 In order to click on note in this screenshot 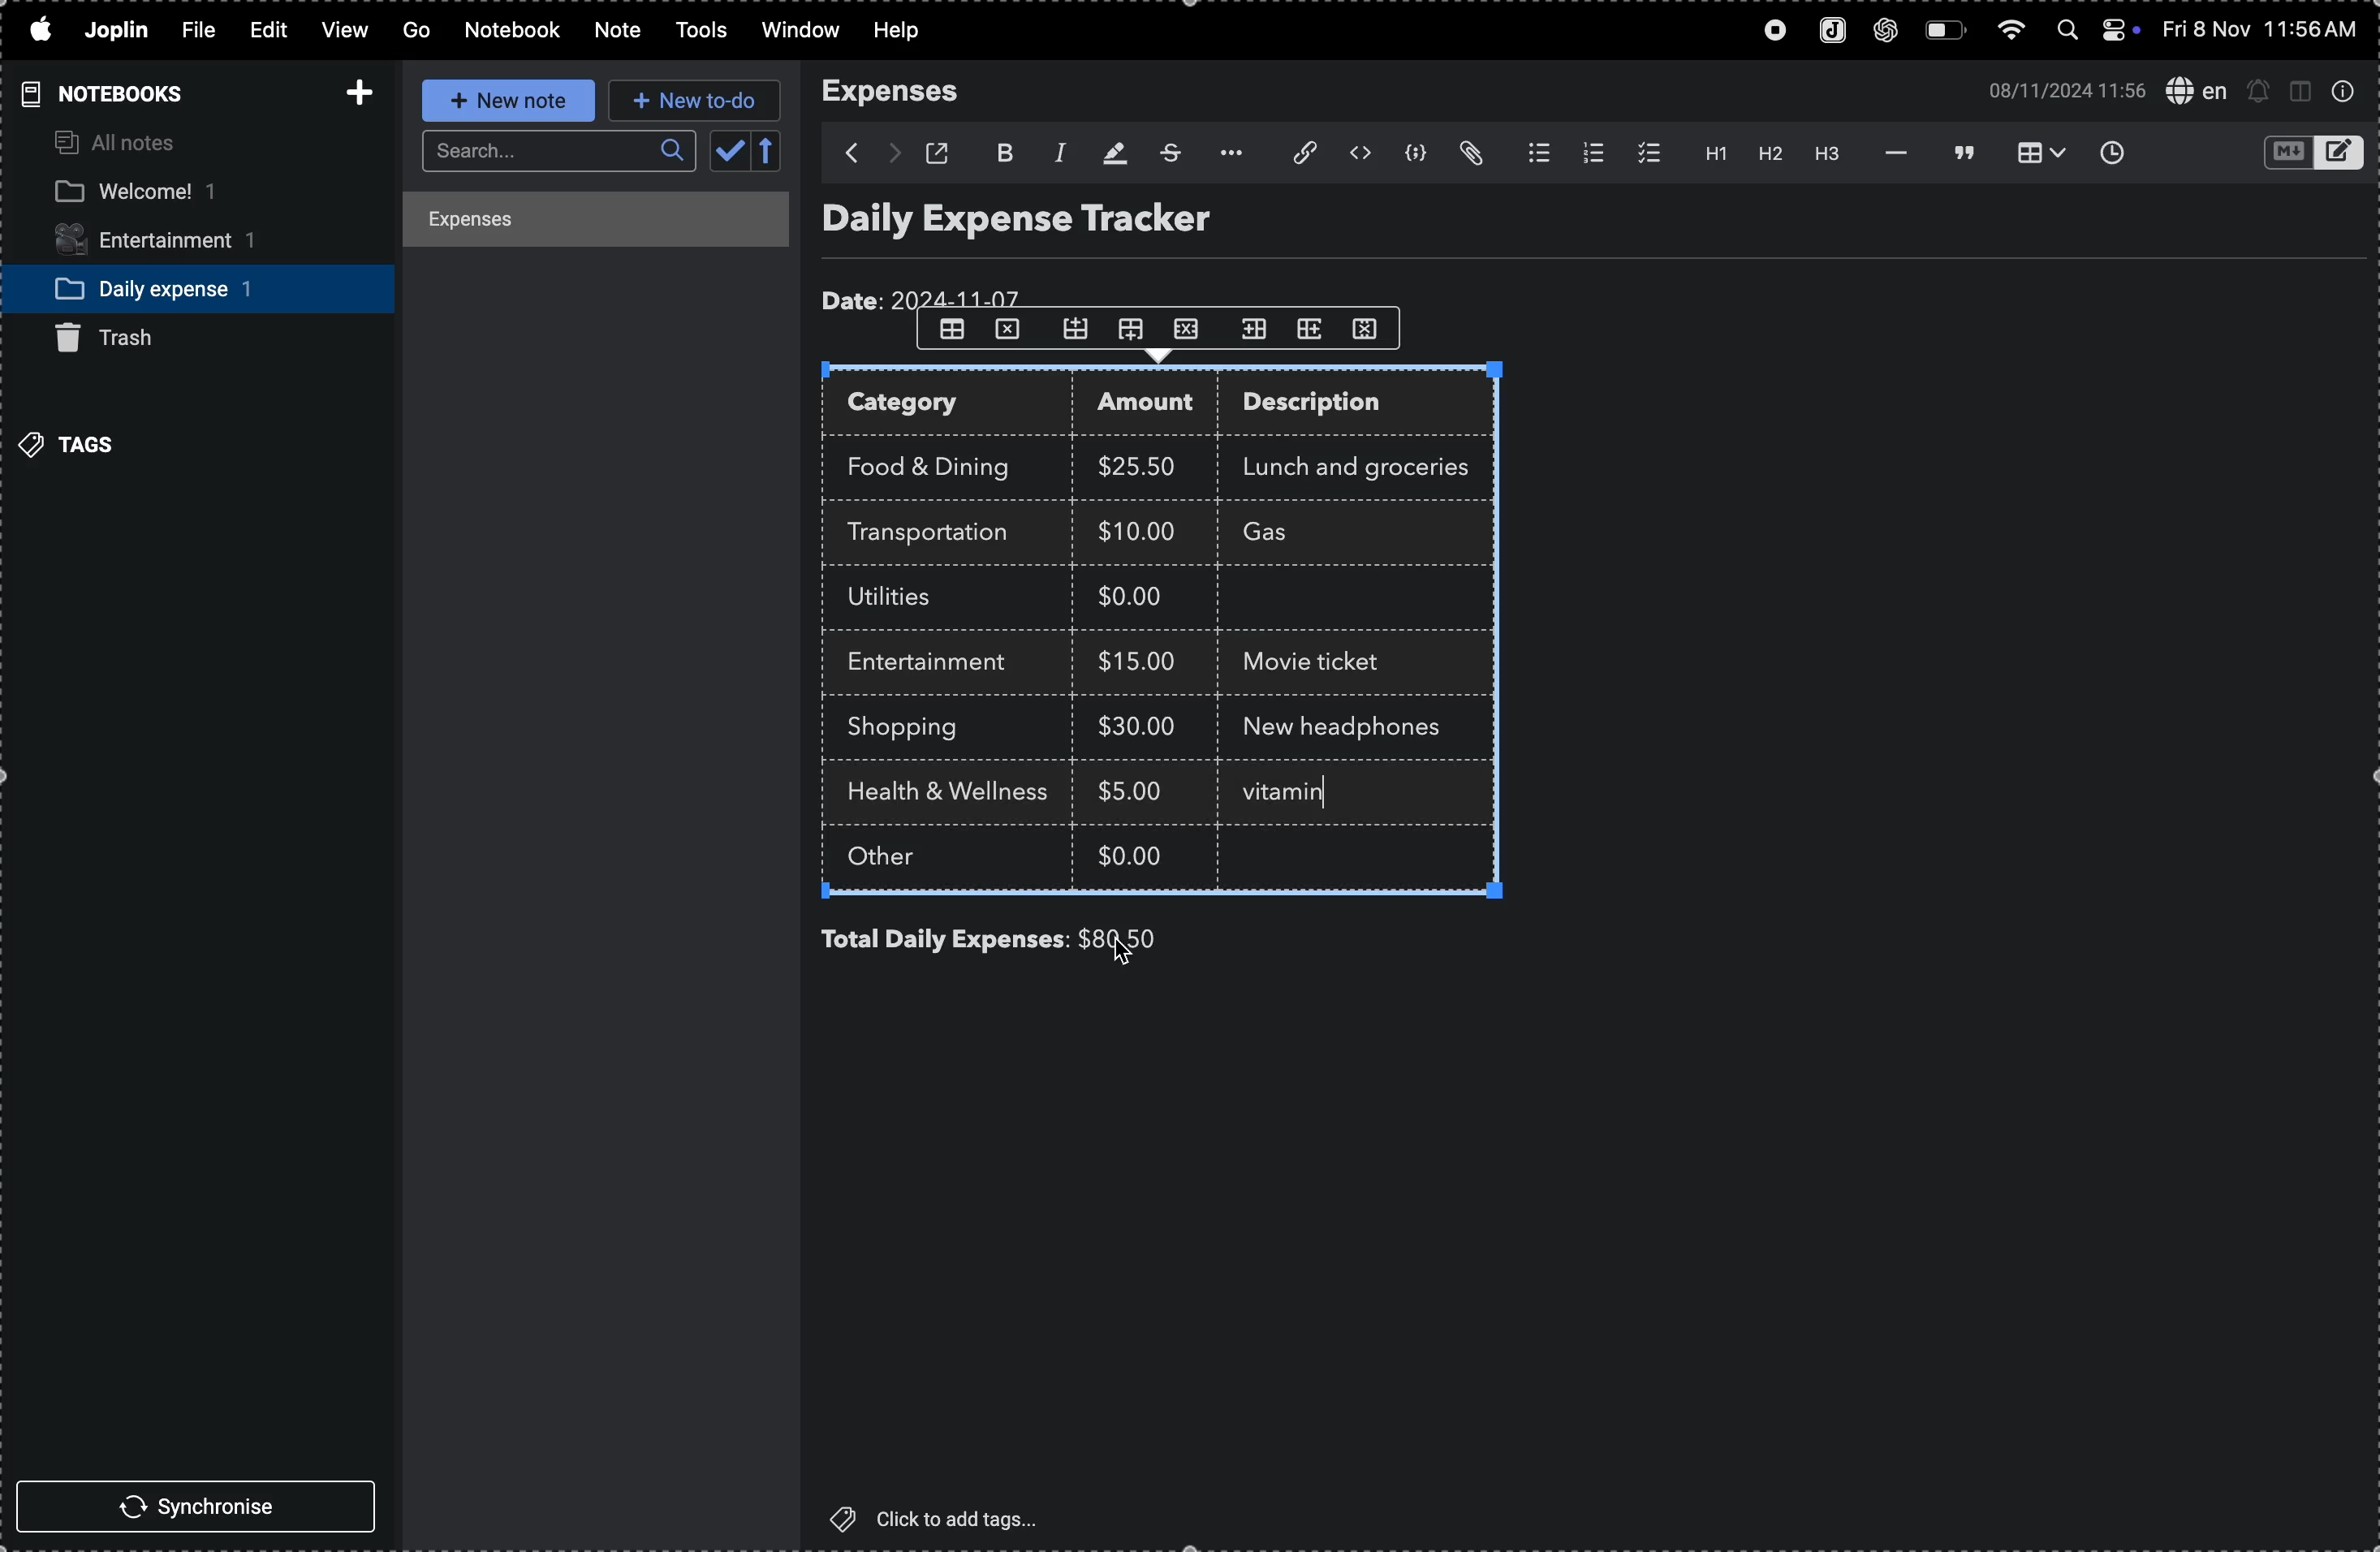, I will do `click(613, 31)`.